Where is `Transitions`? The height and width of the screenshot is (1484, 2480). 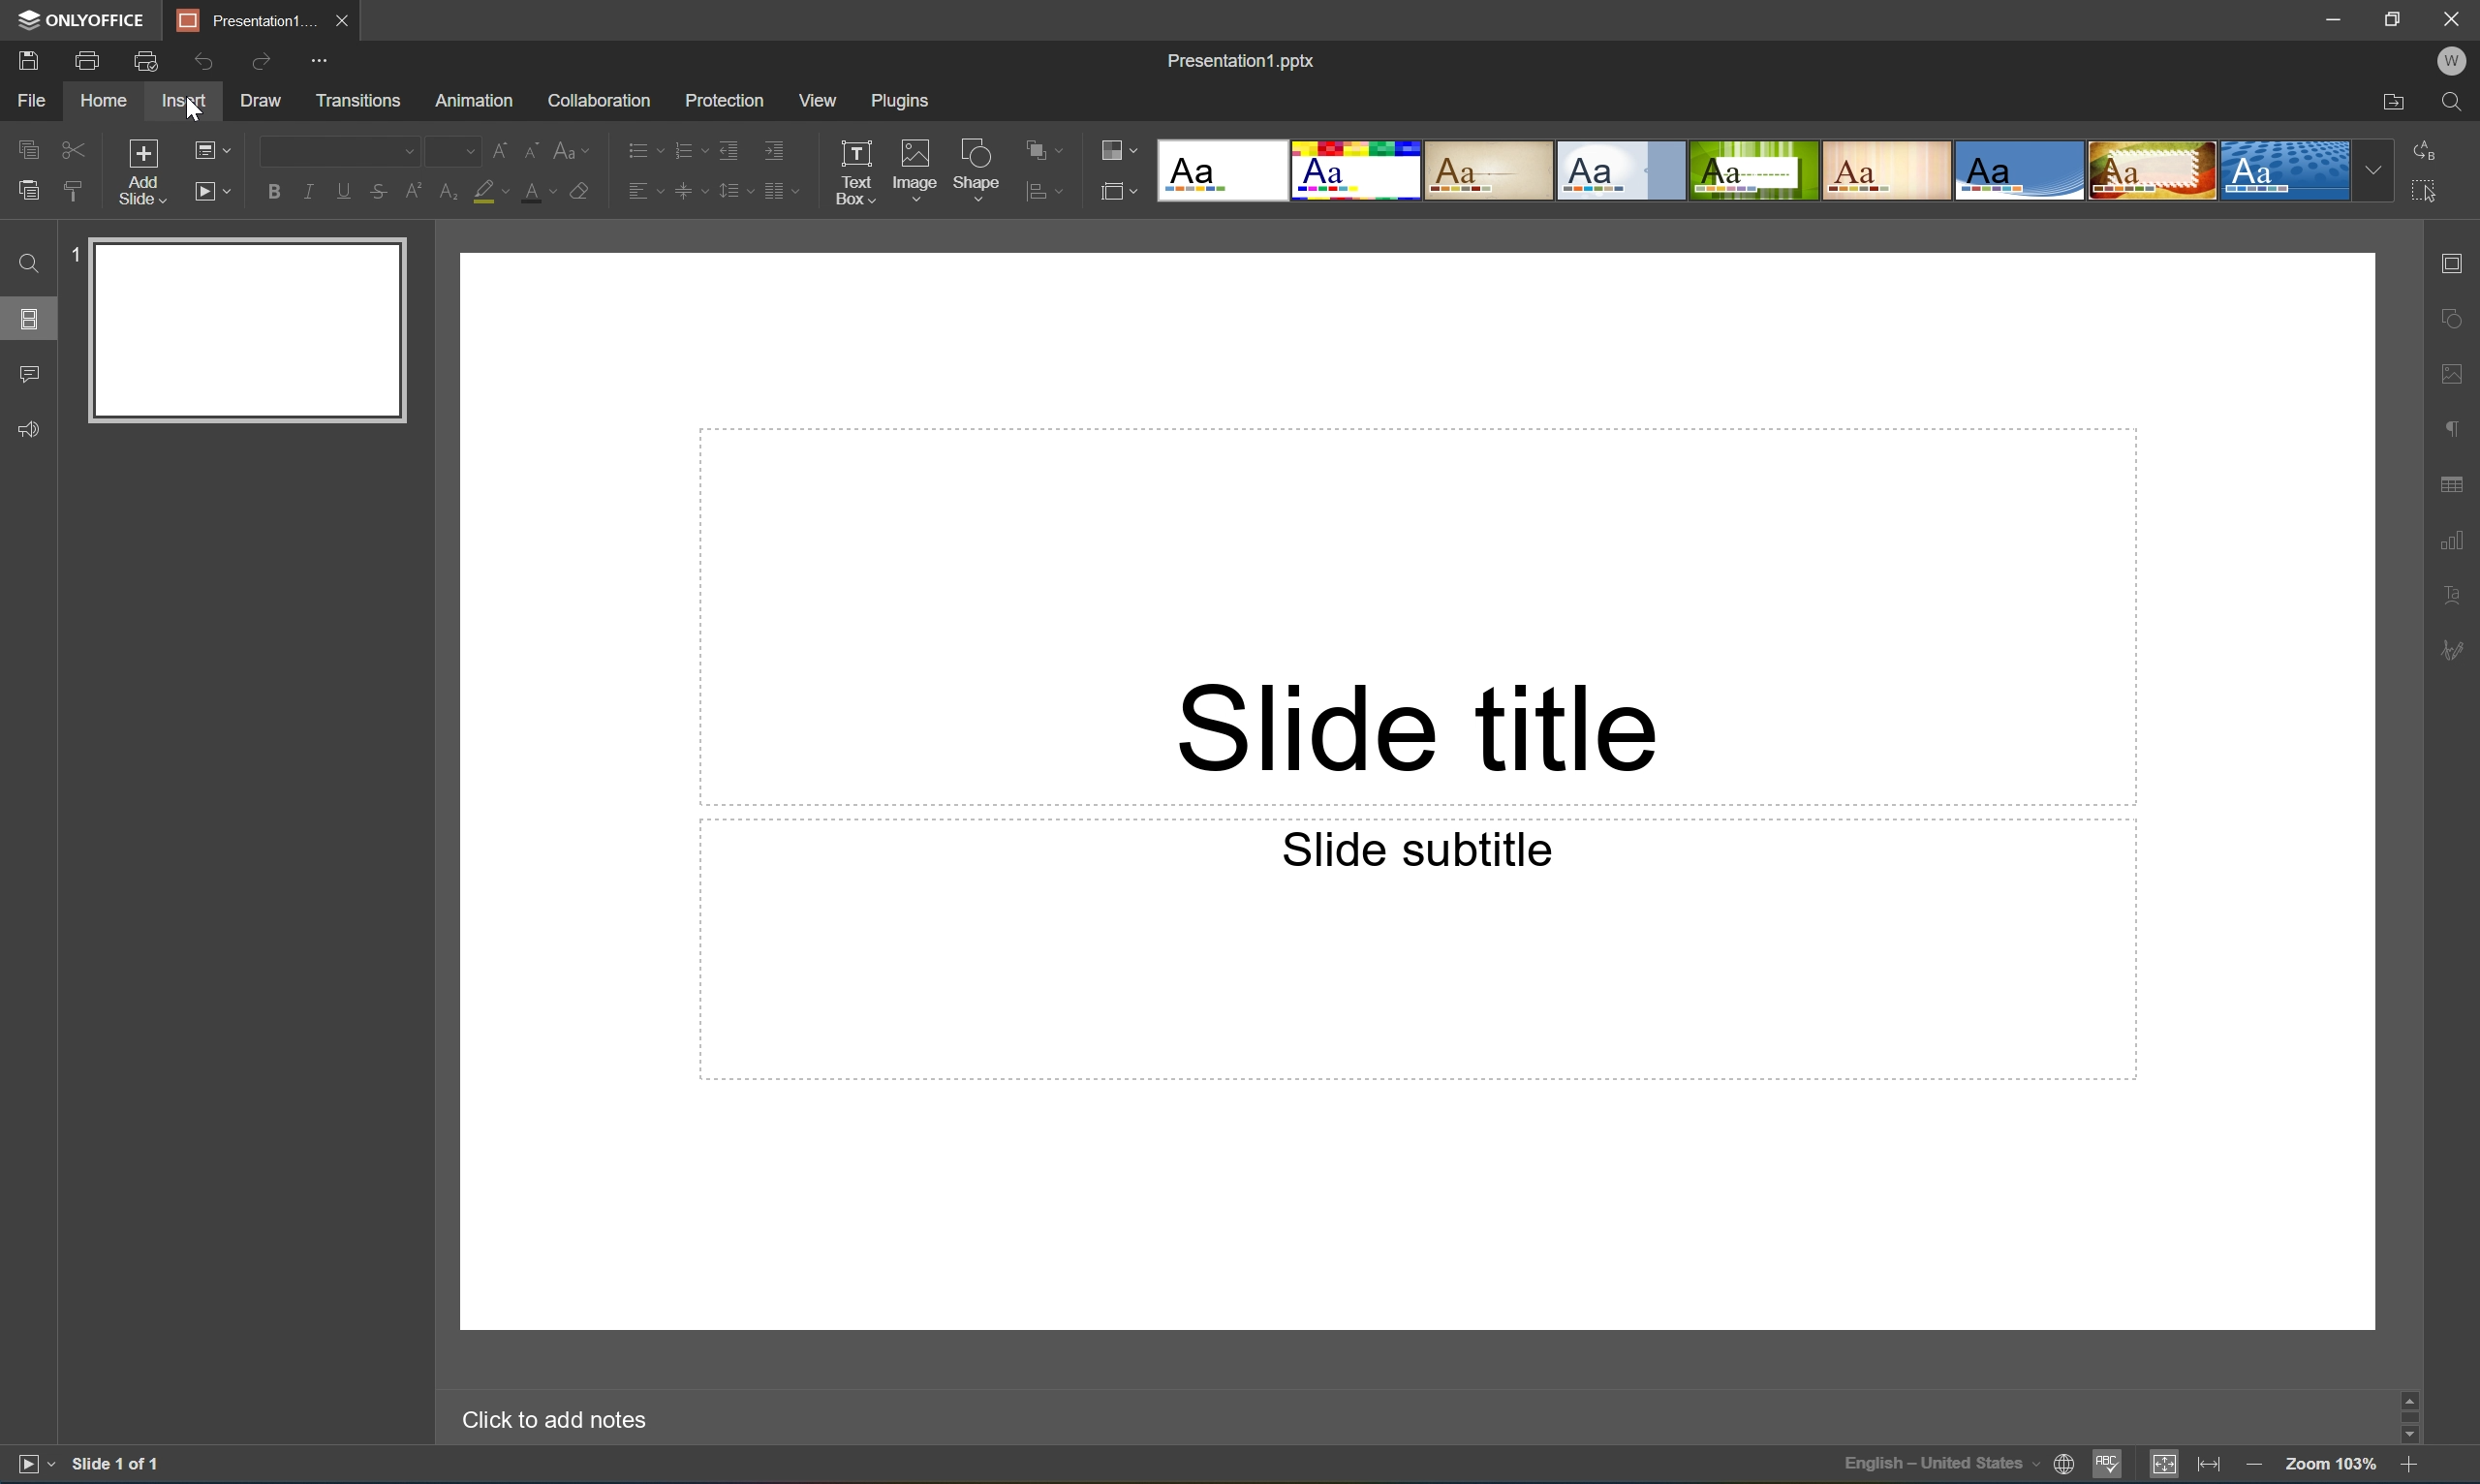 Transitions is located at coordinates (358, 103).